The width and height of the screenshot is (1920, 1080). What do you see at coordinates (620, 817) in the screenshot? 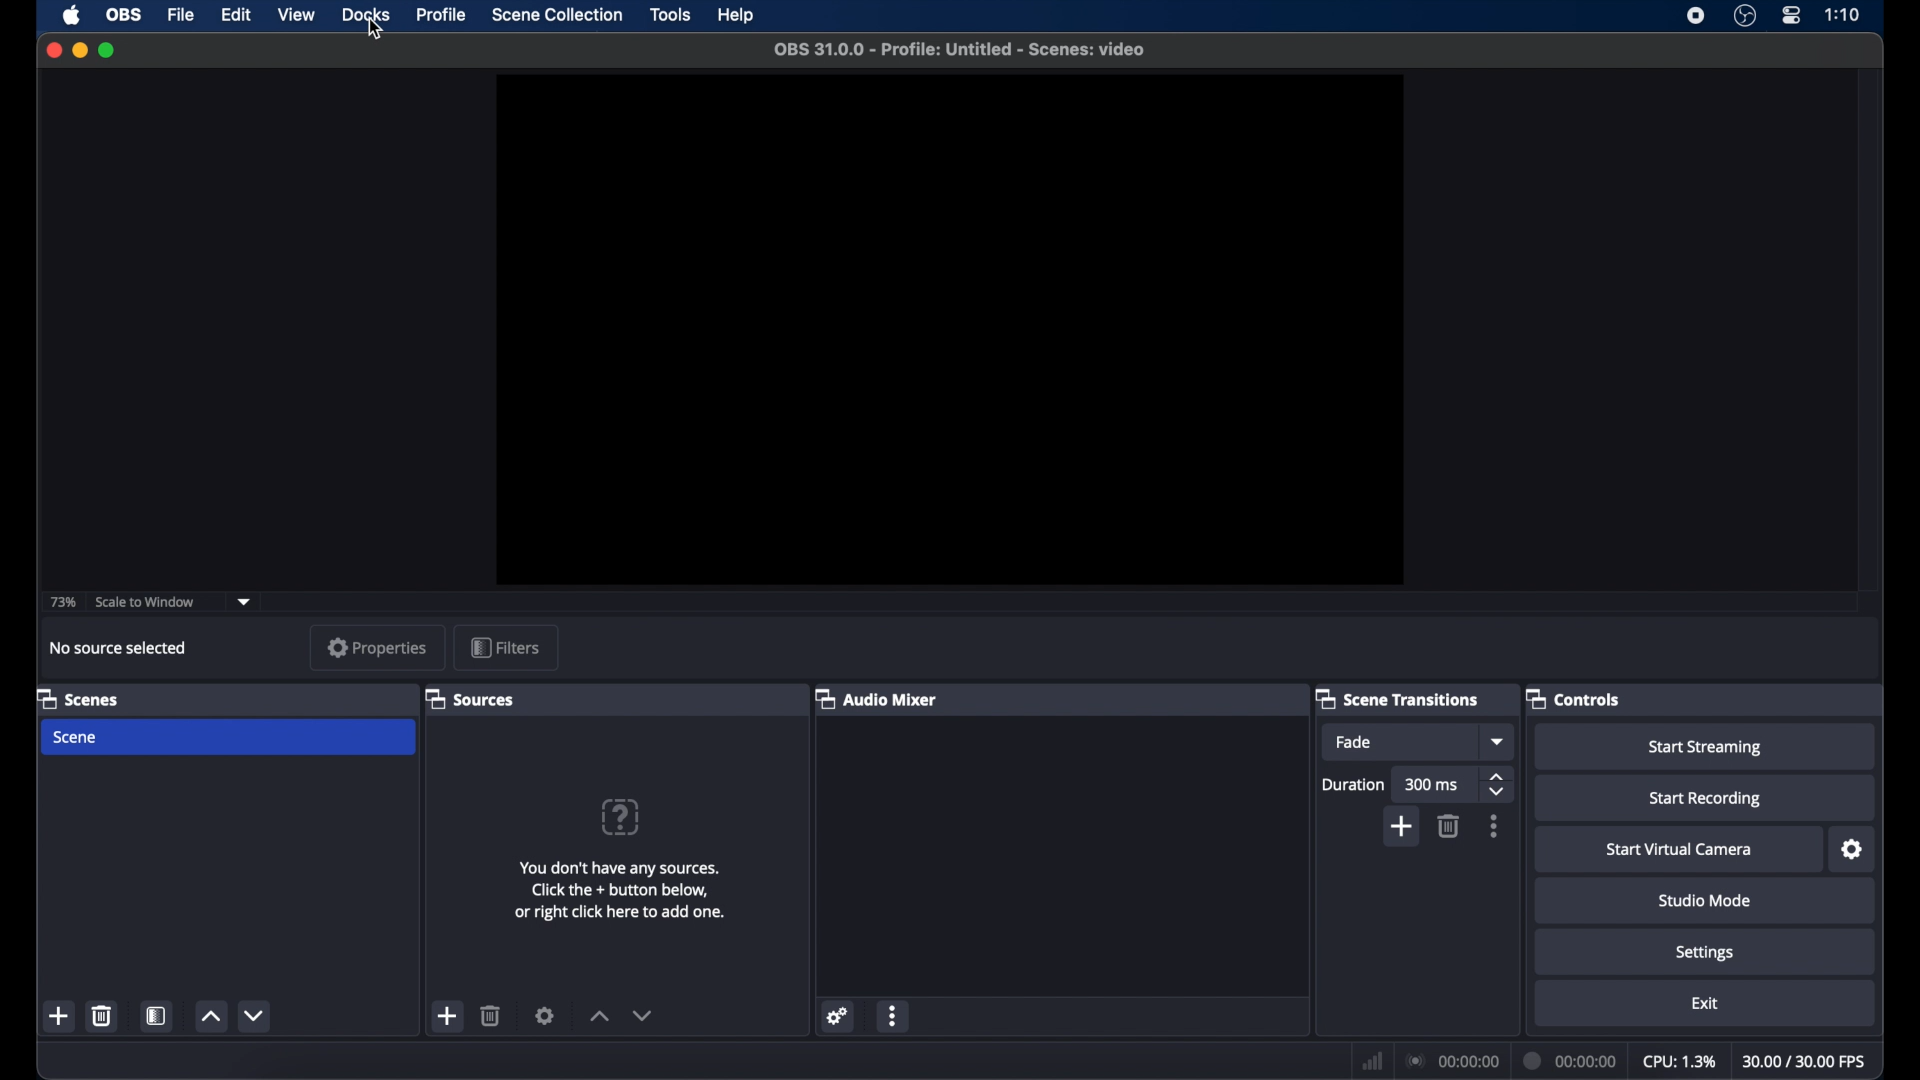
I see `question mark icon` at bounding box center [620, 817].